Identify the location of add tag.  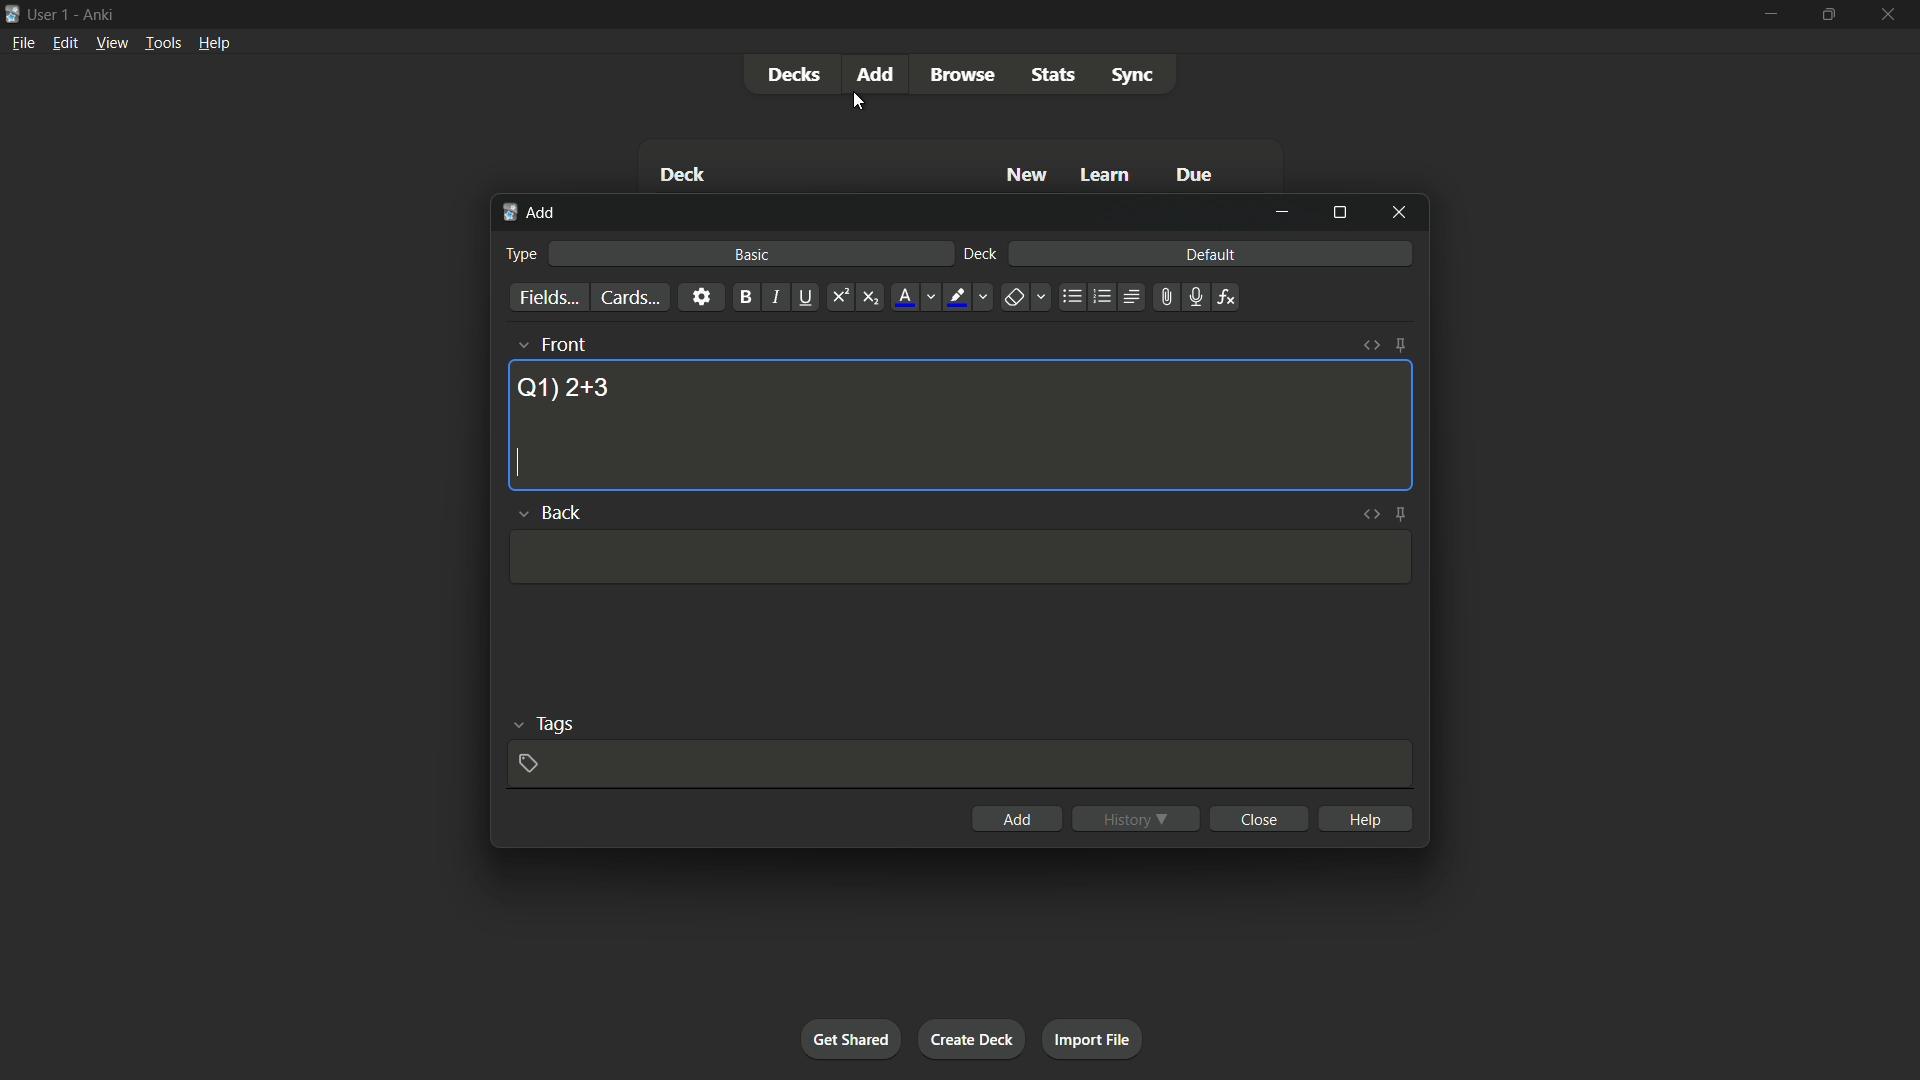
(527, 763).